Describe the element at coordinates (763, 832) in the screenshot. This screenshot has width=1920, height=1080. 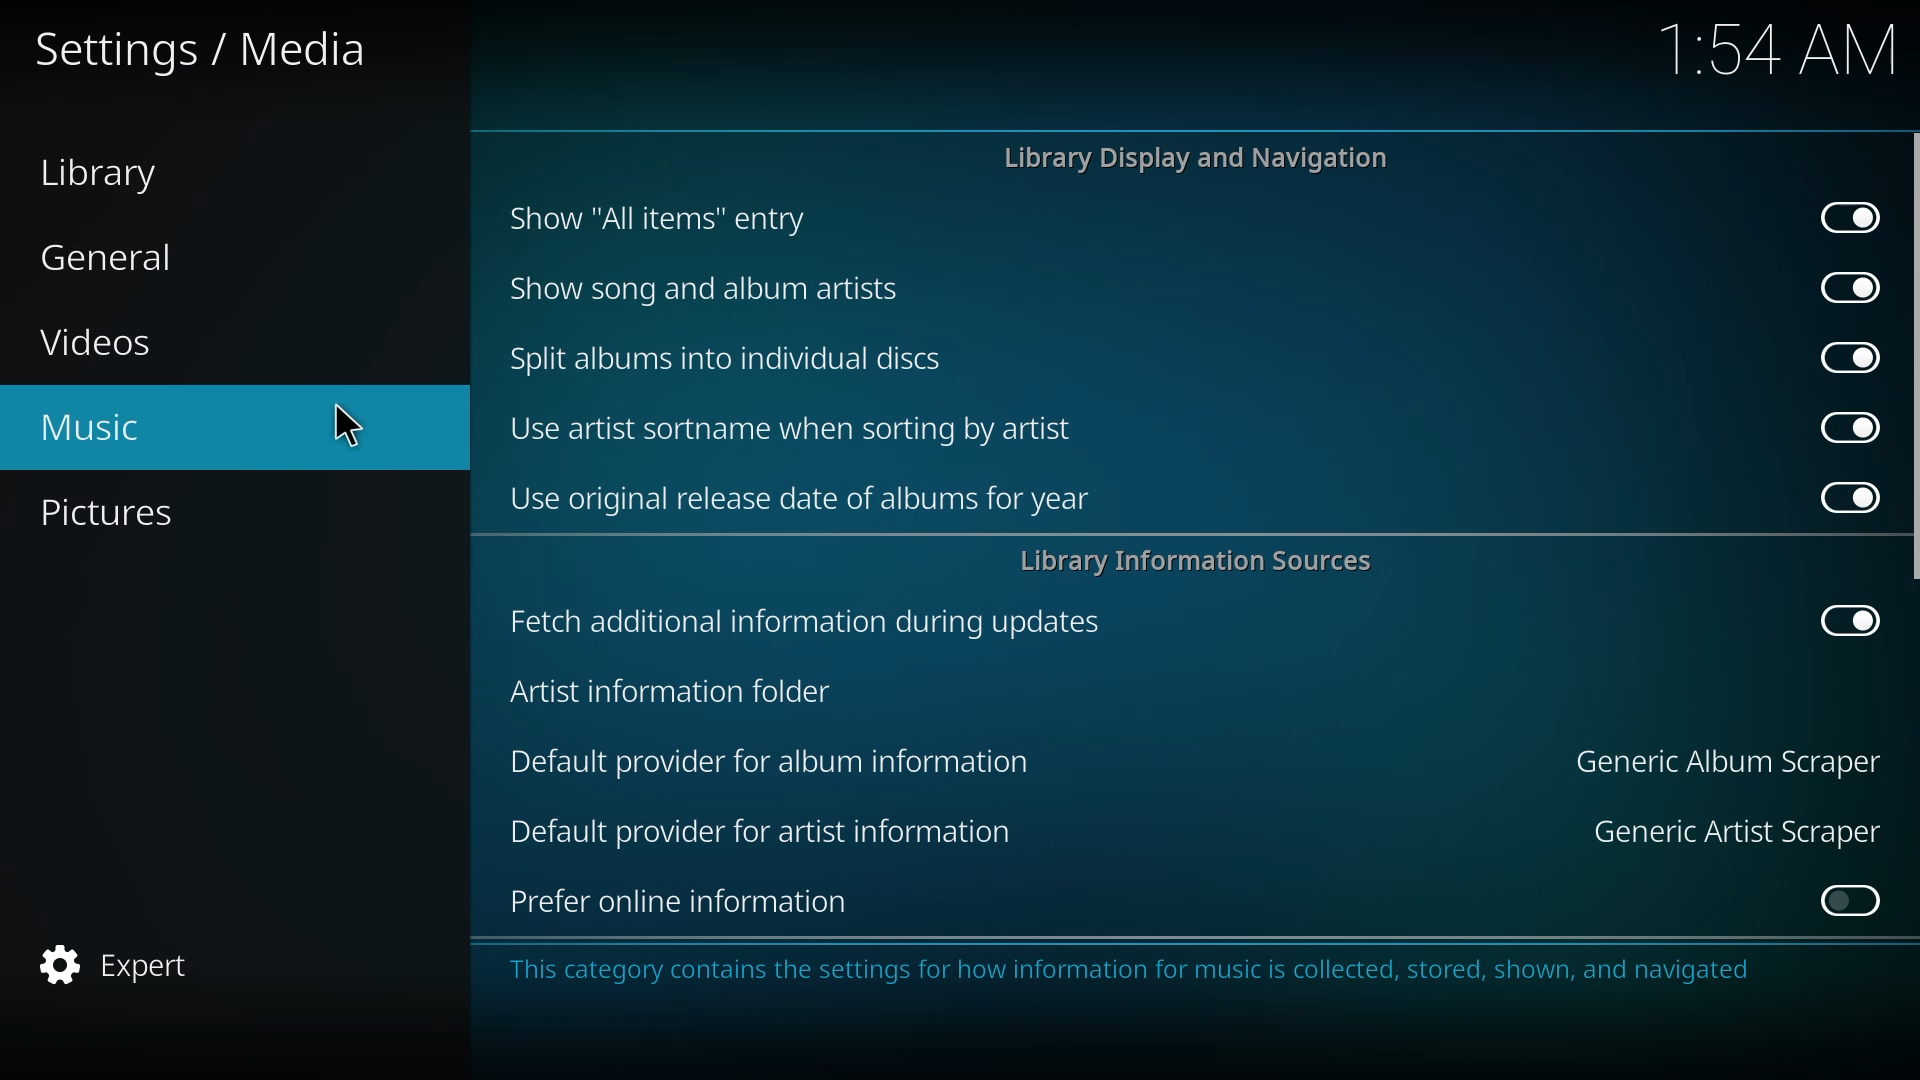
I see `default provider for artist information` at that location.